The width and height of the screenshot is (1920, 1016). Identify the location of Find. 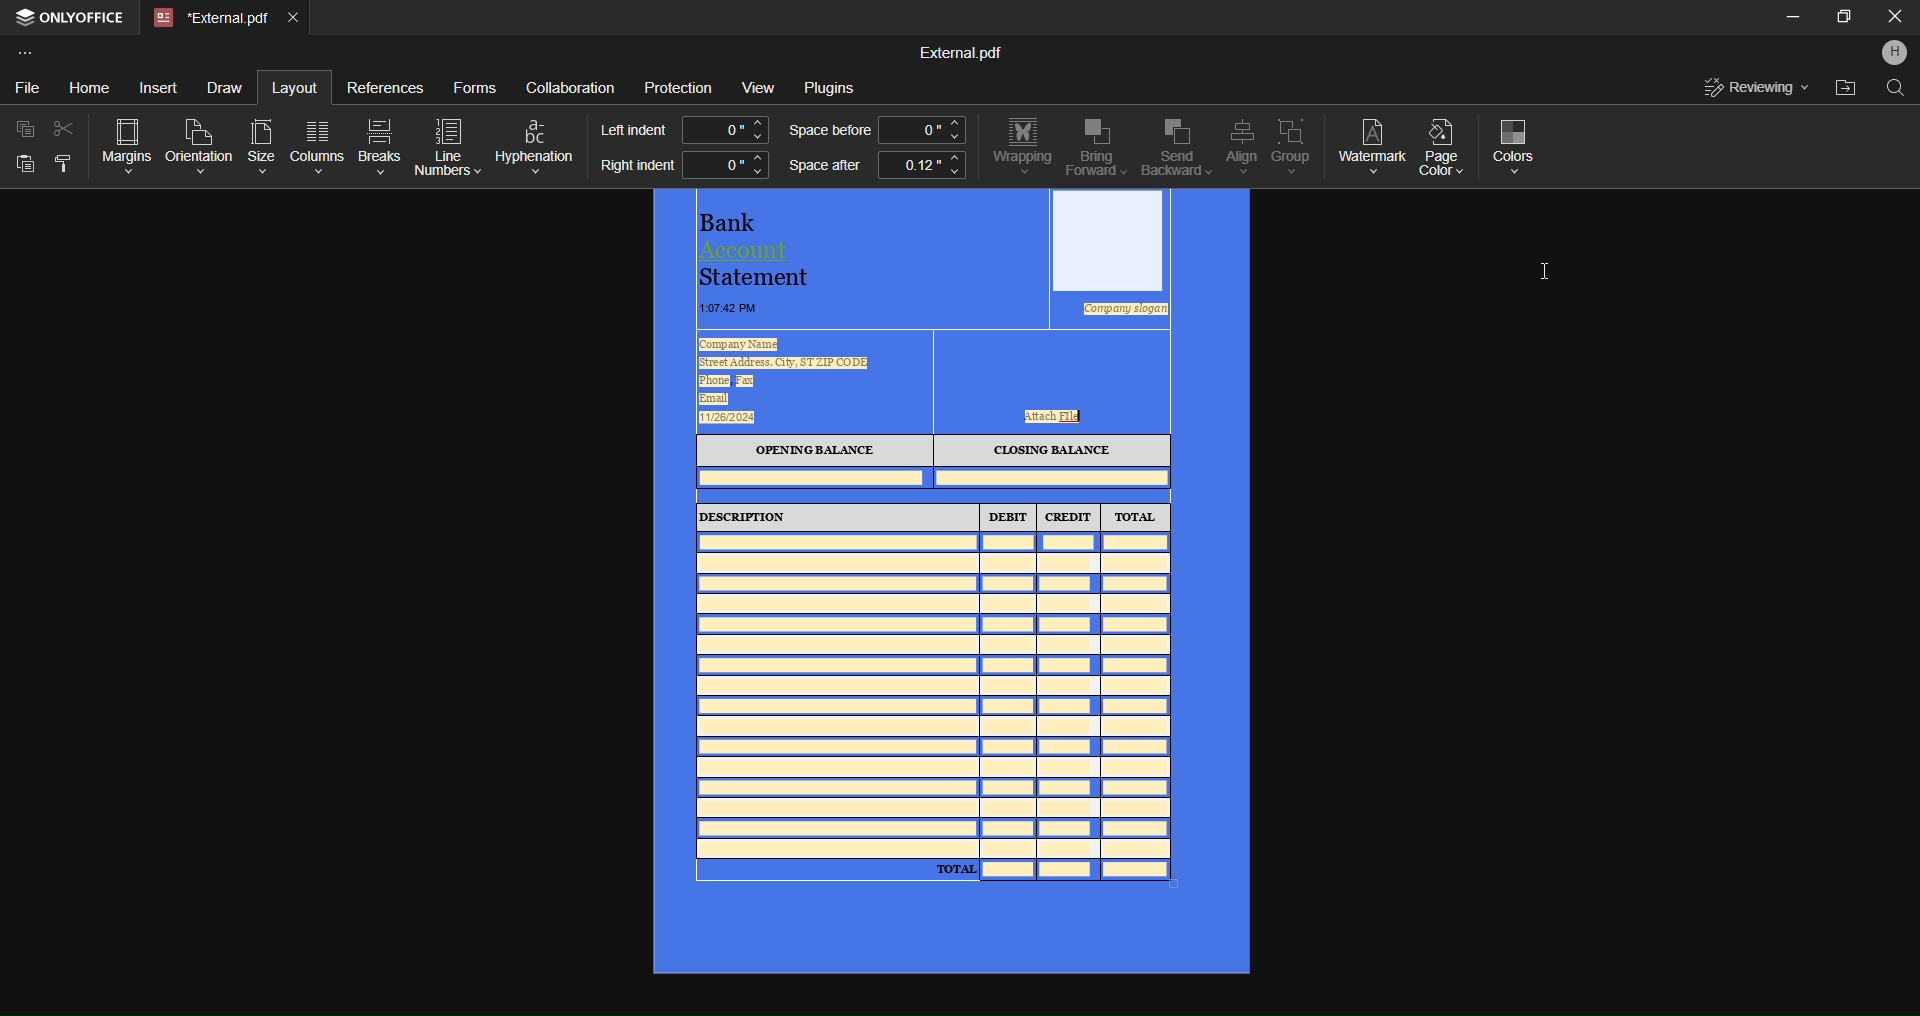
(1896, 92).